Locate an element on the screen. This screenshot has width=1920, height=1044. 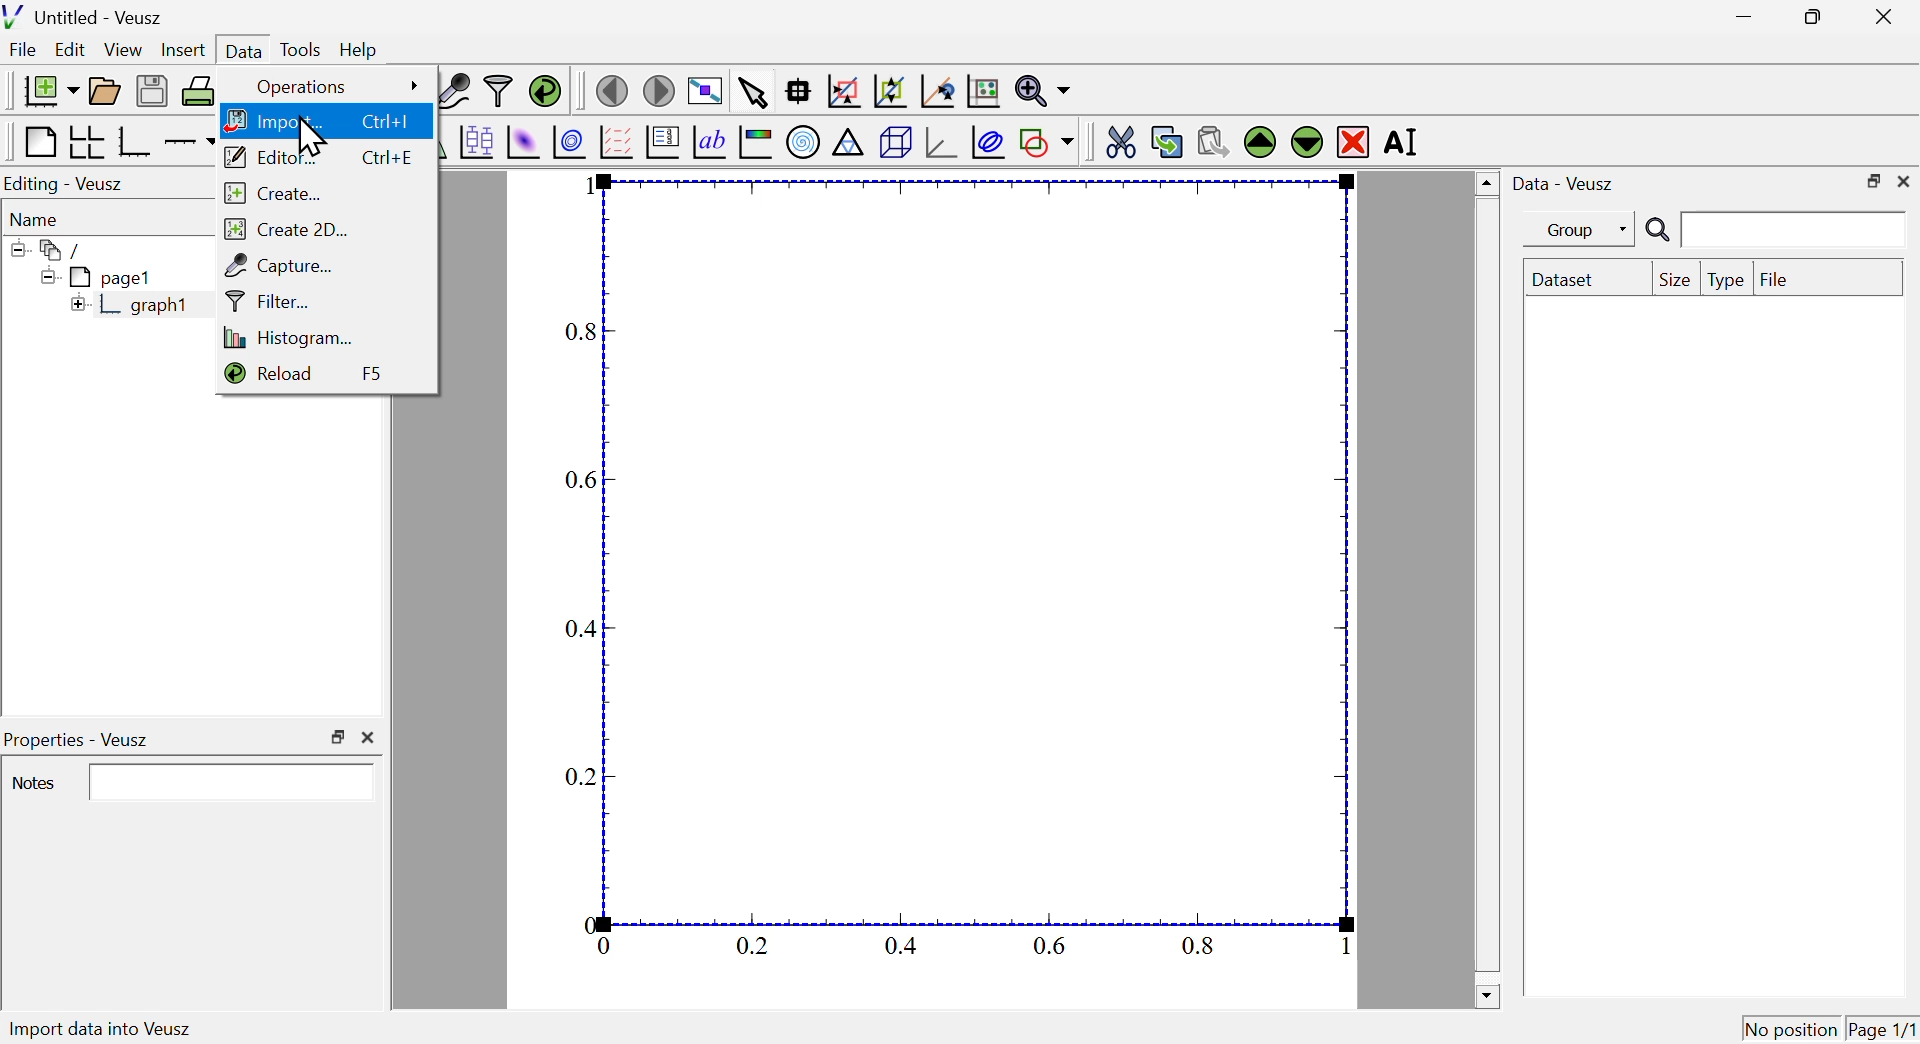
file is located at coordinates (1775, 277).